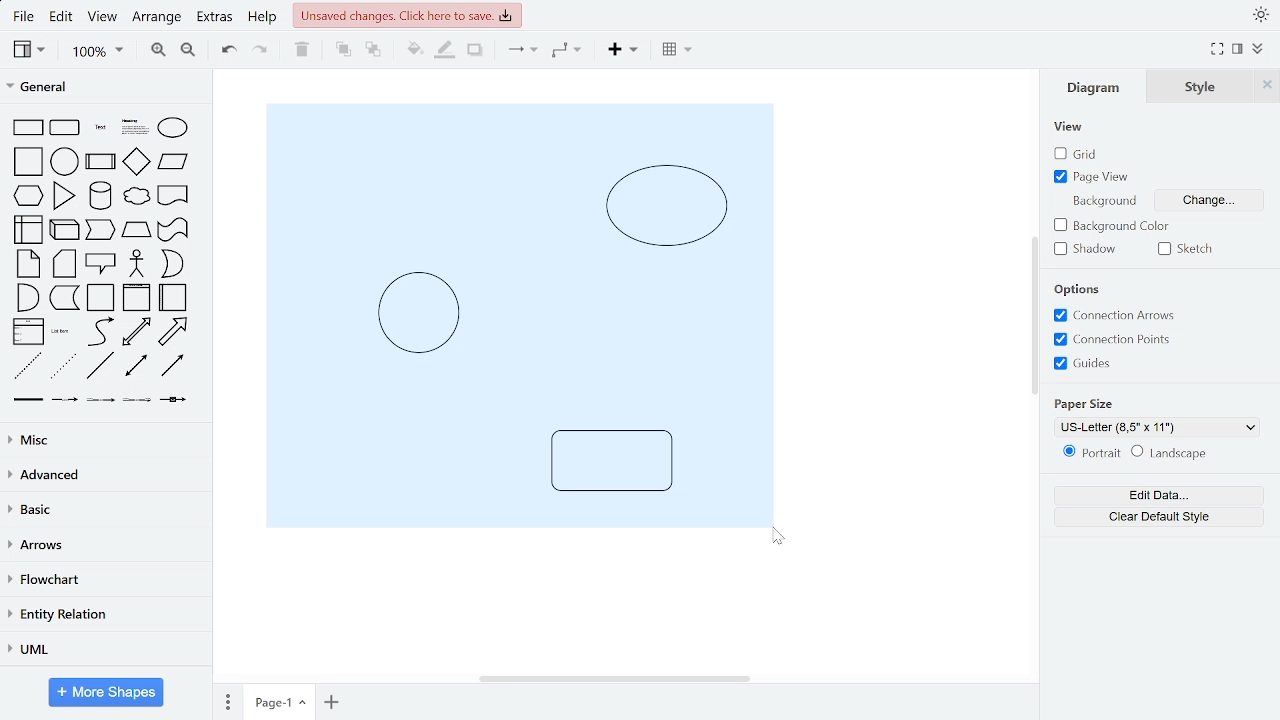 The height and width of the screenshot is (720, 1280). What do you see at coordinates (174, 367) in the screenshot?
I see `directional connector` at bounding box center [174, 367].